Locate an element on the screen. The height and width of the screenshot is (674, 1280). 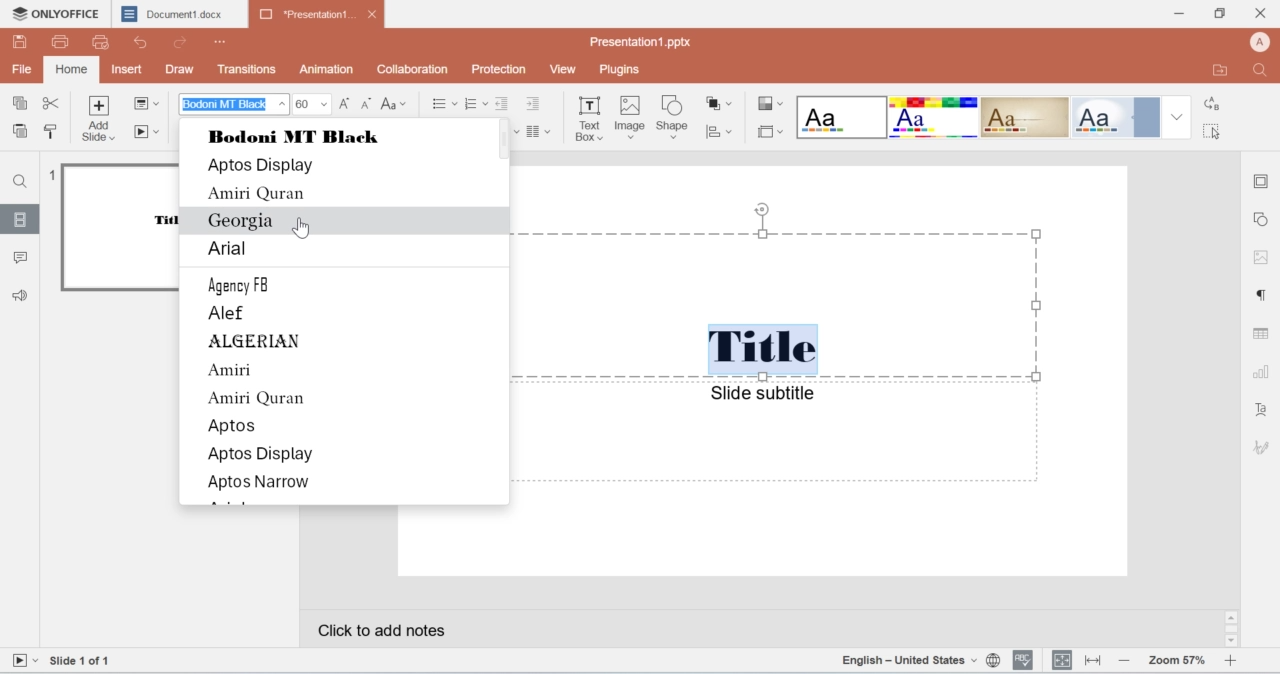
image settings is located at coordinates (1258, 256).